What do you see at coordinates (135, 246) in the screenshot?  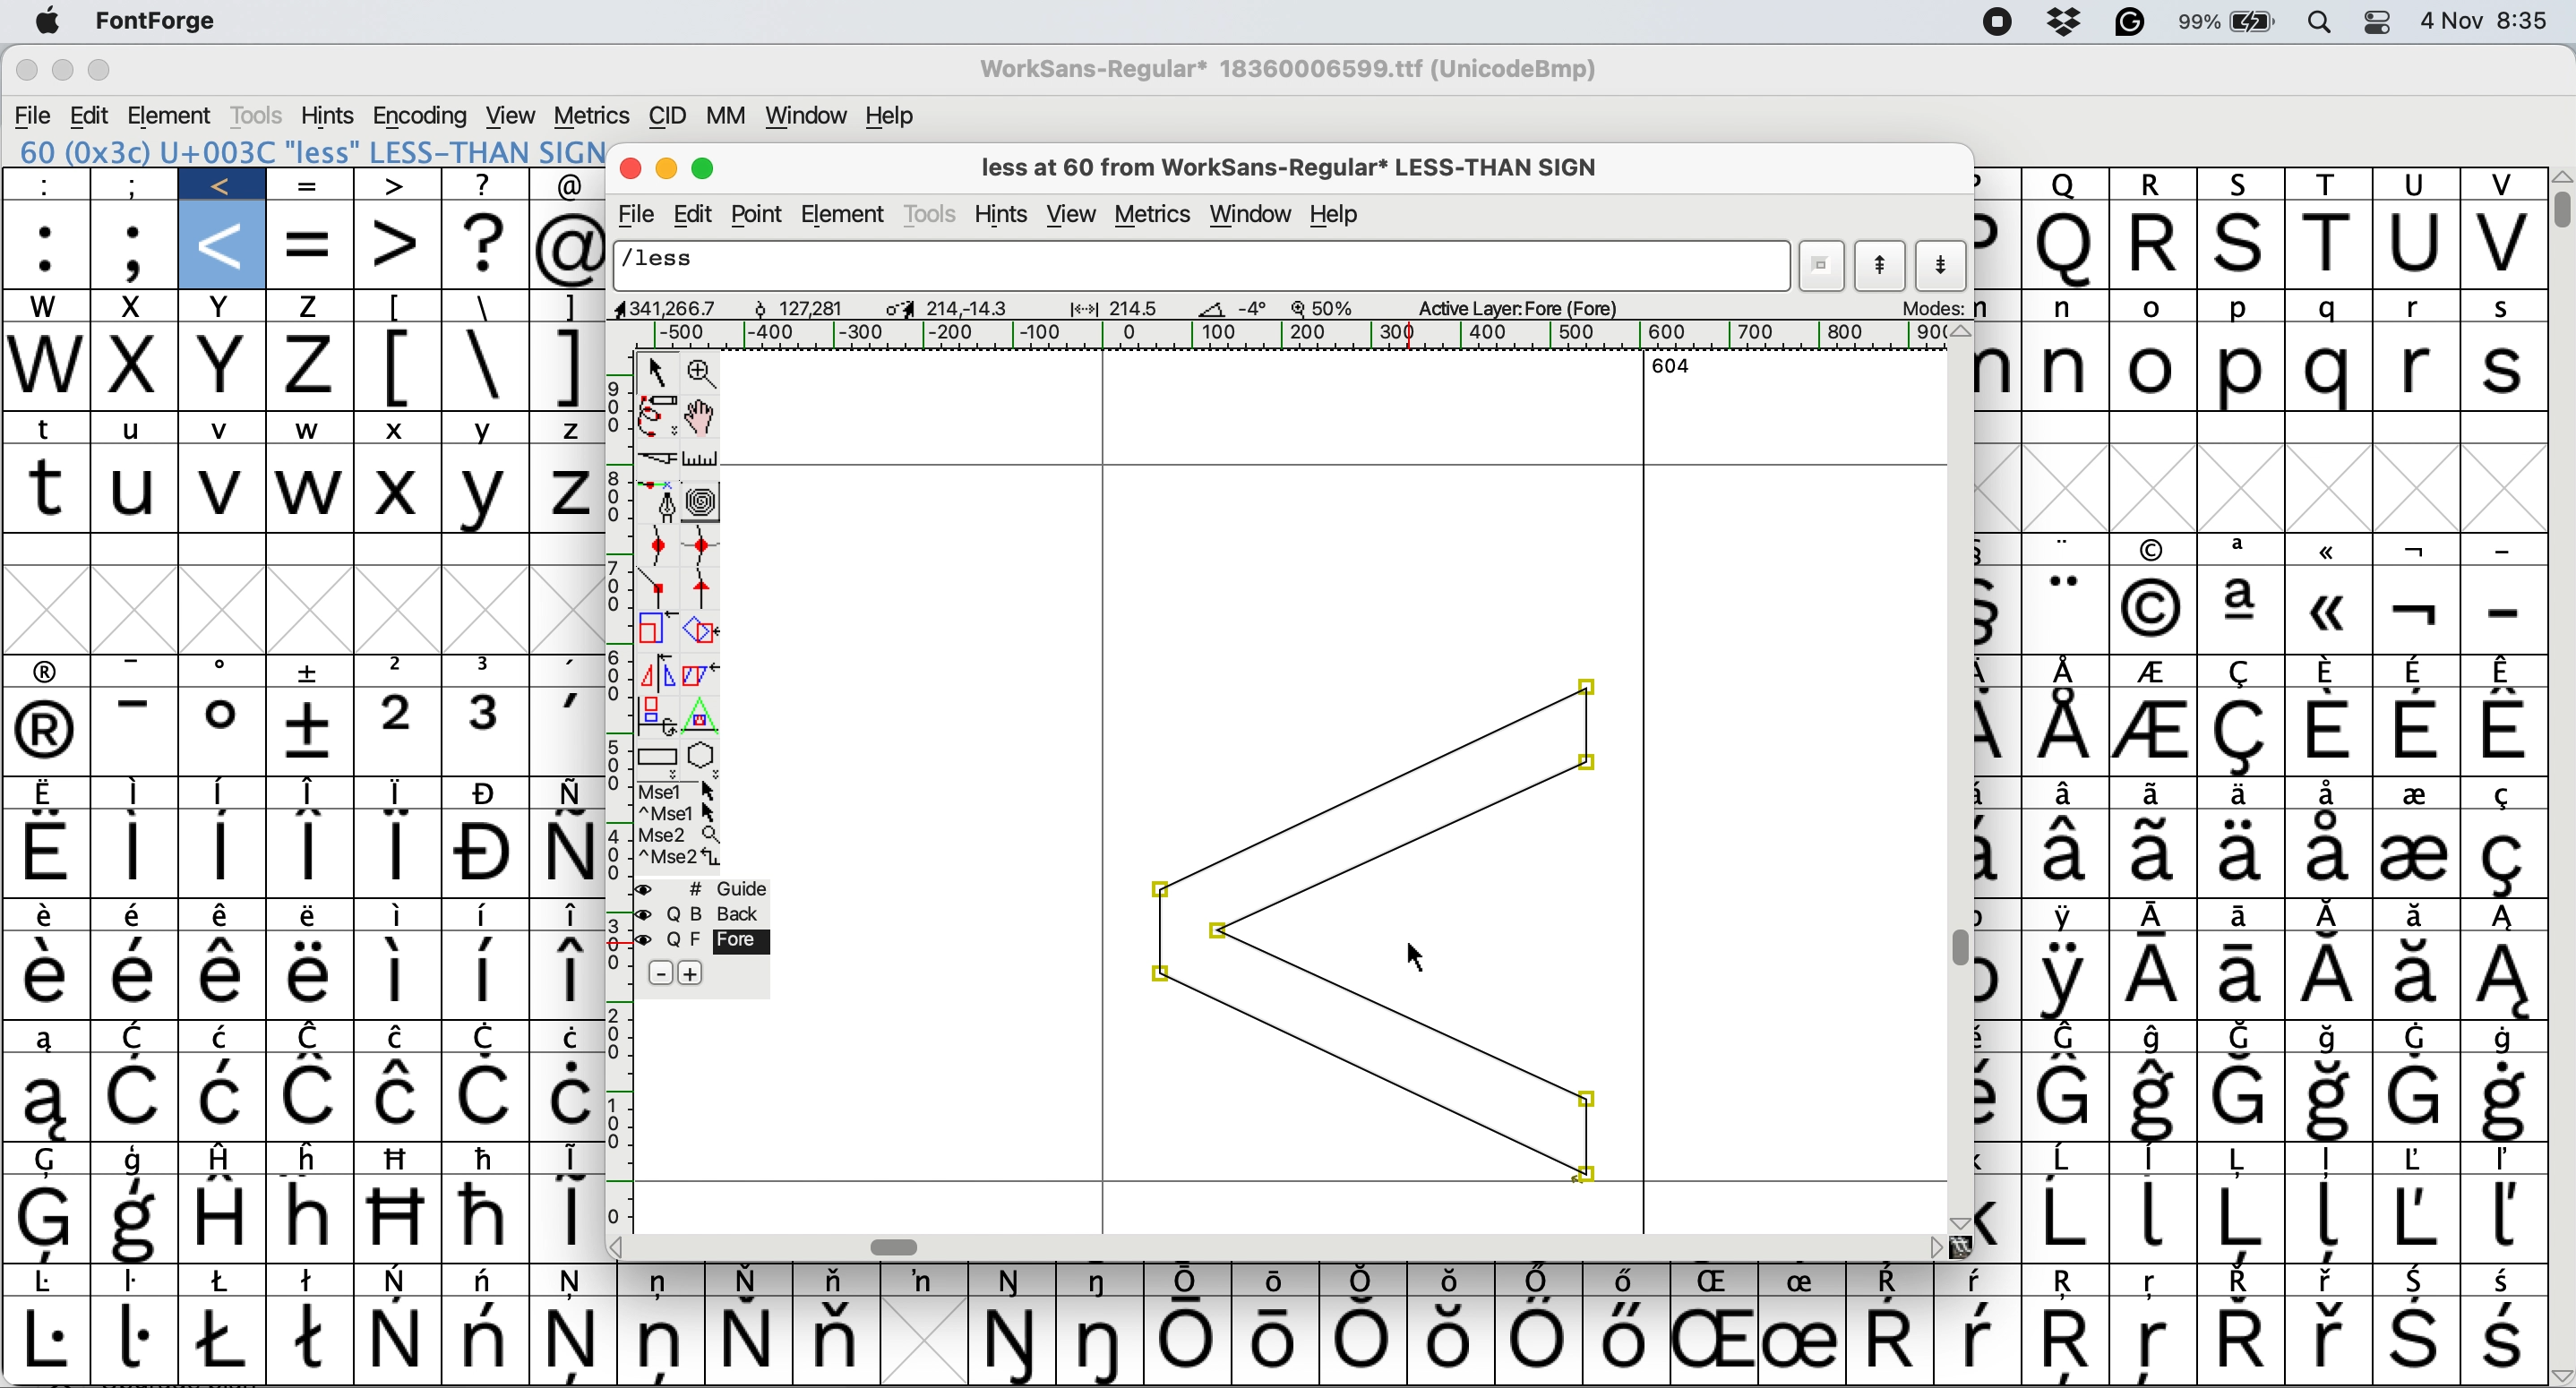 I see `;` at bounding box center [135, 246].